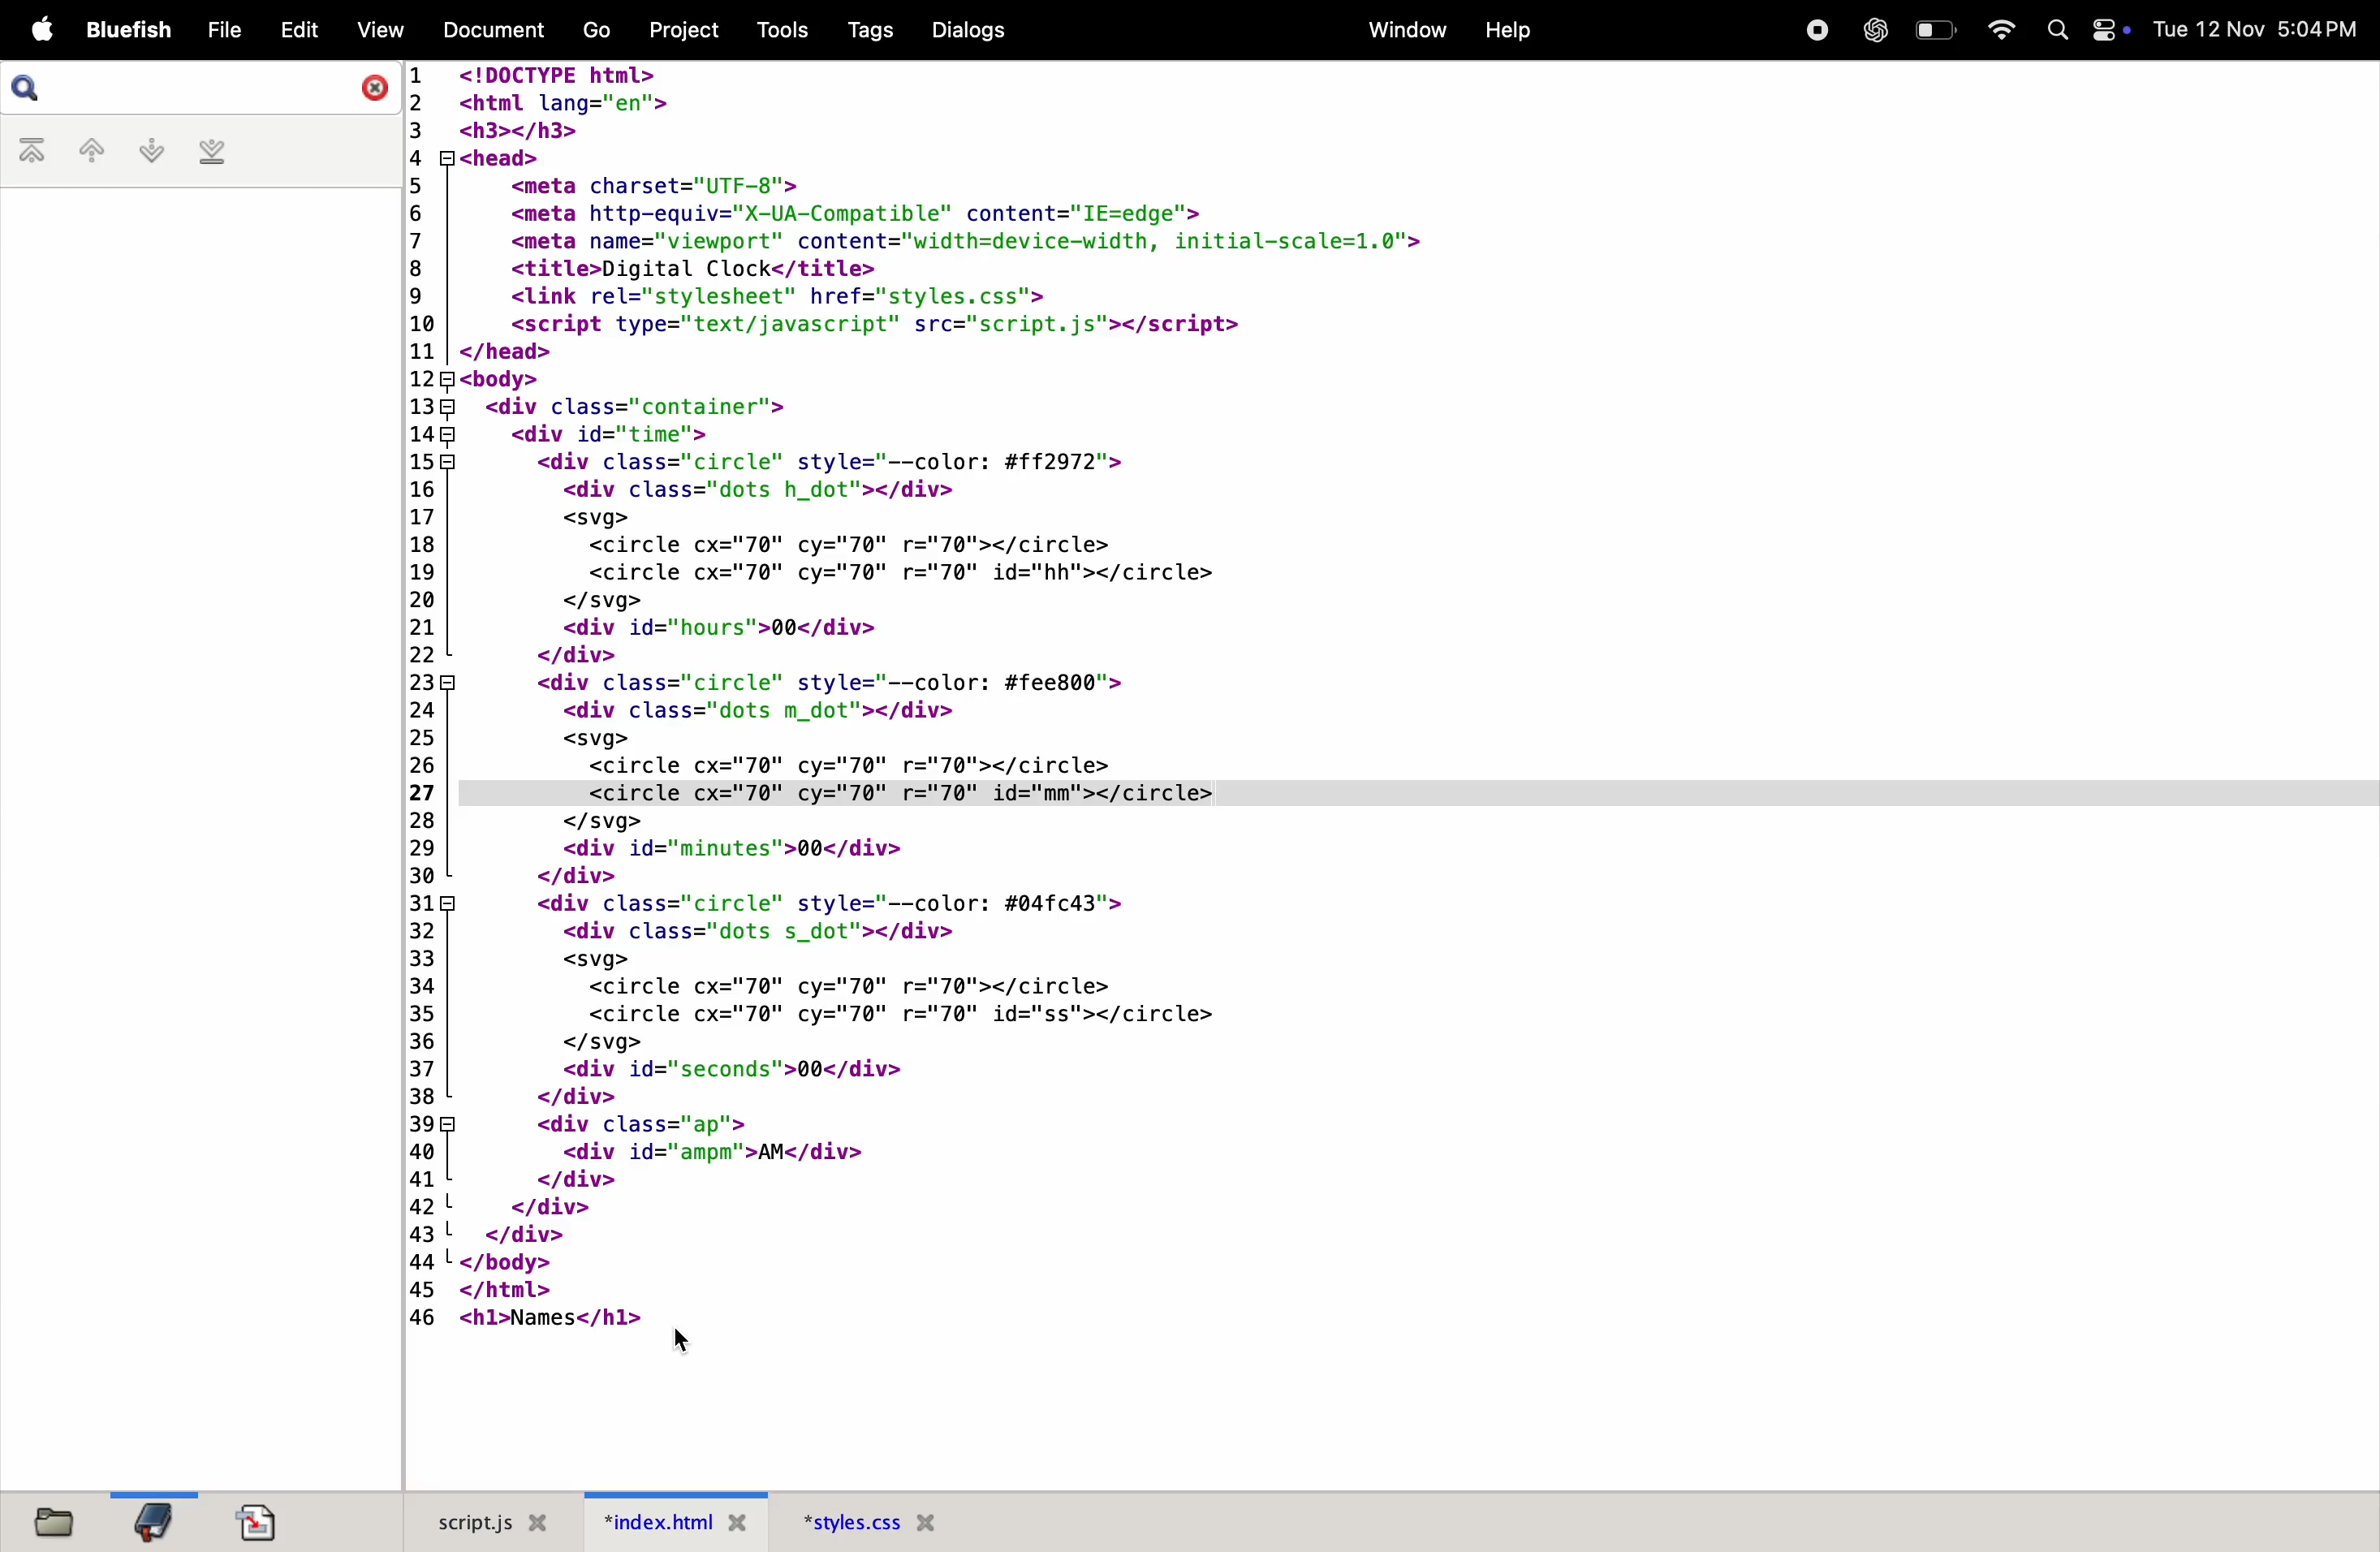 The image size is (2380, 1552). Describe the element at coordinates (488, 29) in the screenshot. I see `document` at that location.